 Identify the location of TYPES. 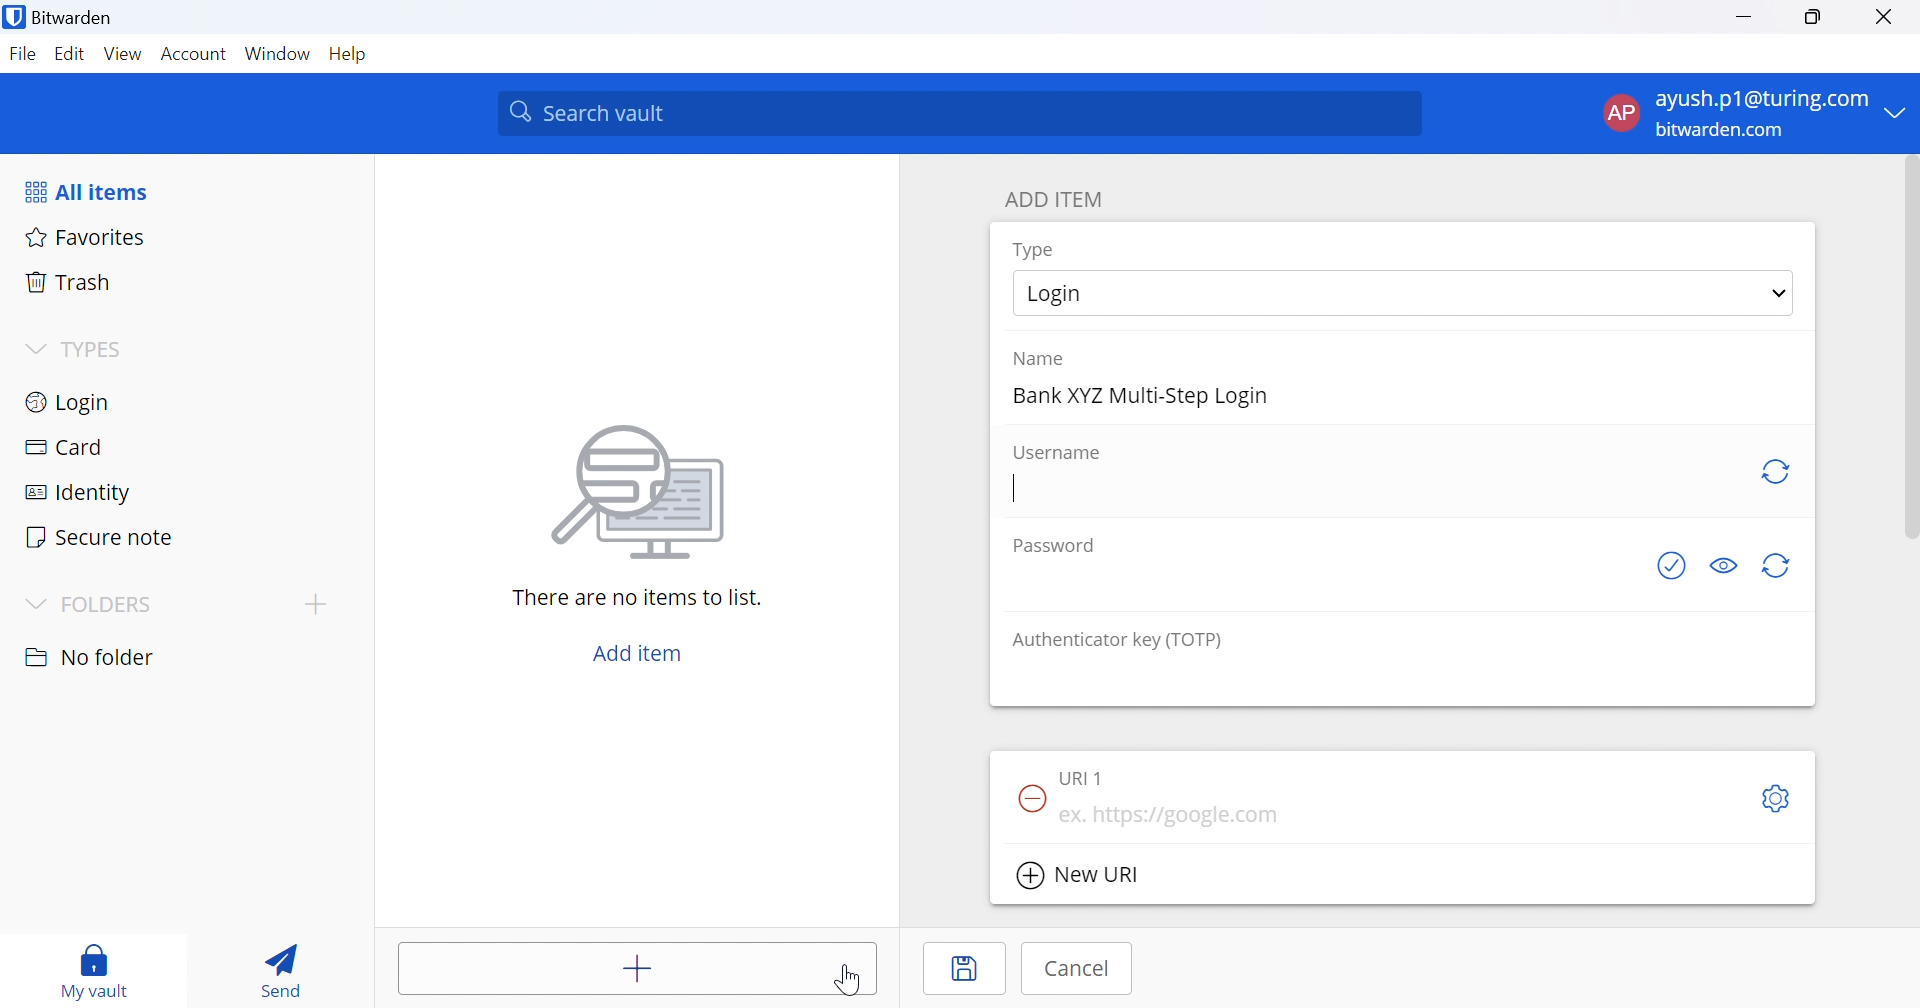
(98, 350).